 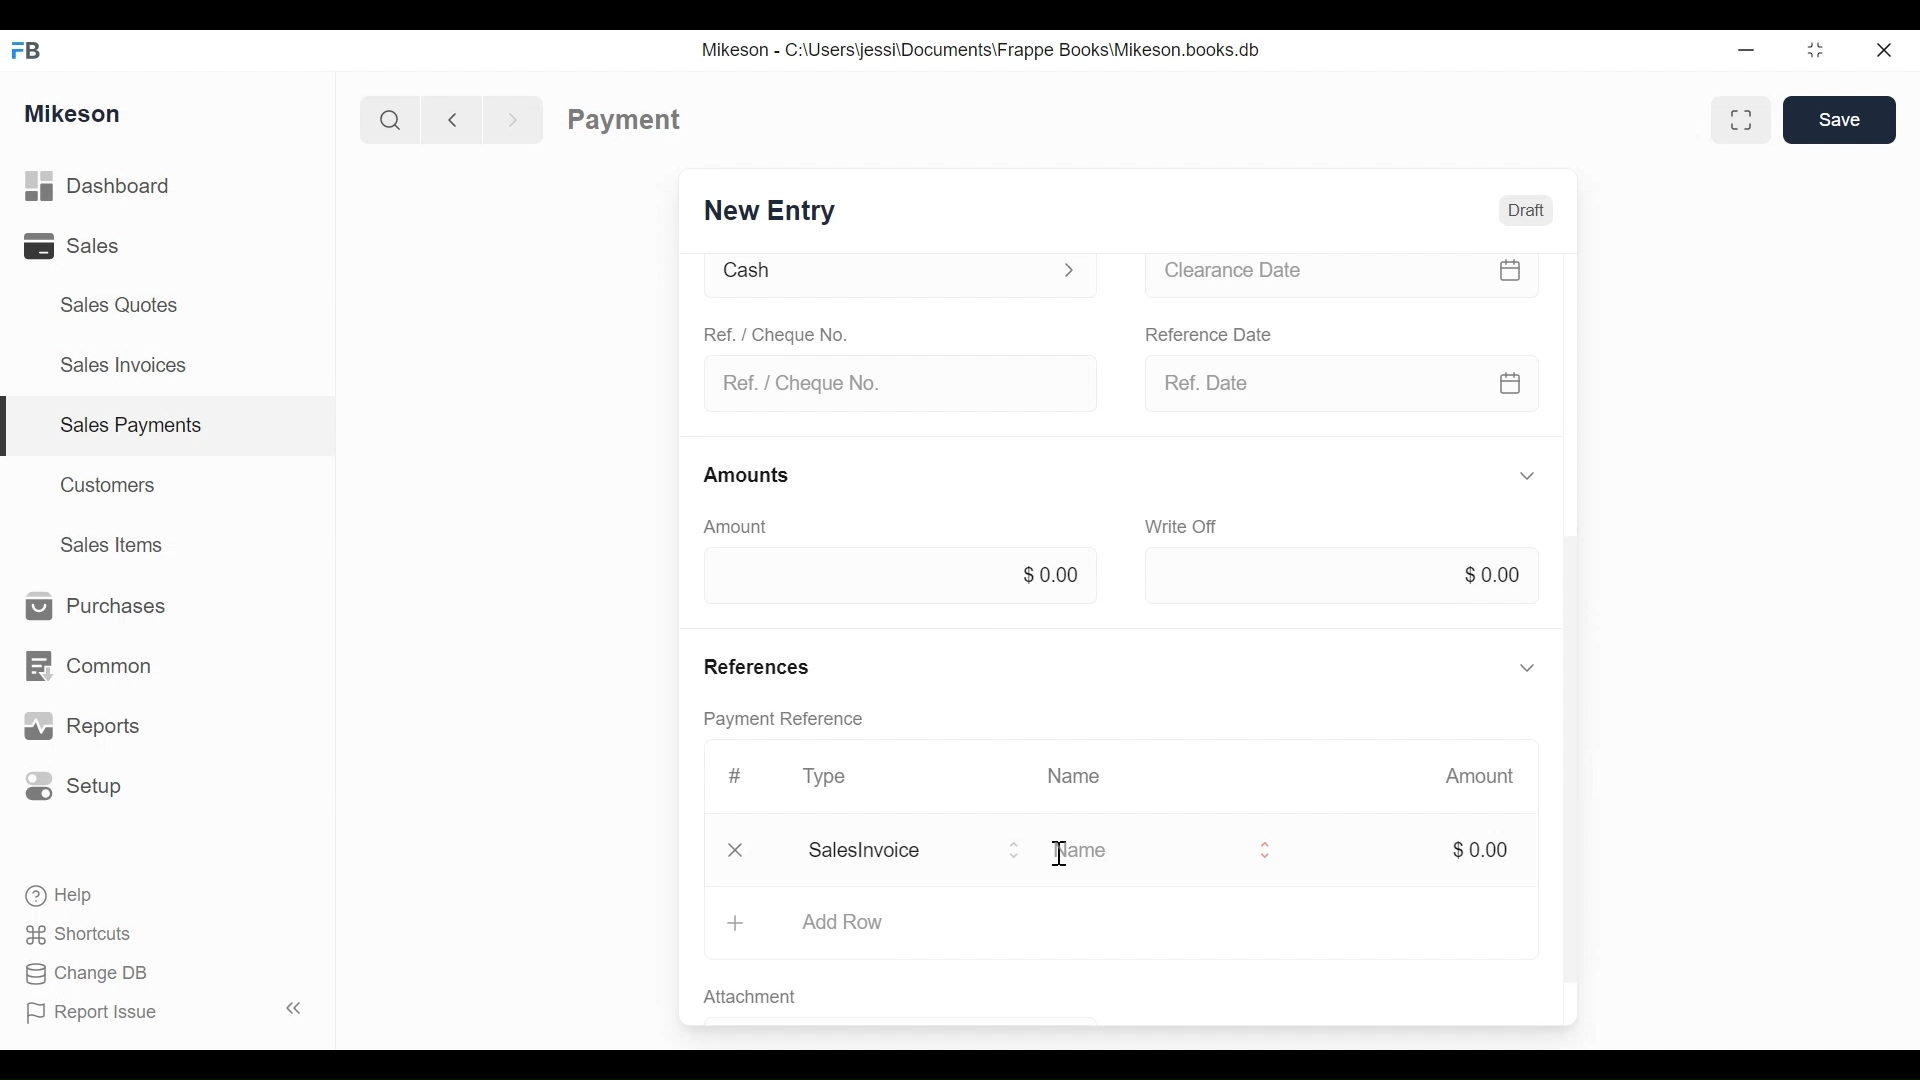 What do you see at coordinates (747, 475) in the screenshot?
I see `Amounts` at bounding box center [747, 475].